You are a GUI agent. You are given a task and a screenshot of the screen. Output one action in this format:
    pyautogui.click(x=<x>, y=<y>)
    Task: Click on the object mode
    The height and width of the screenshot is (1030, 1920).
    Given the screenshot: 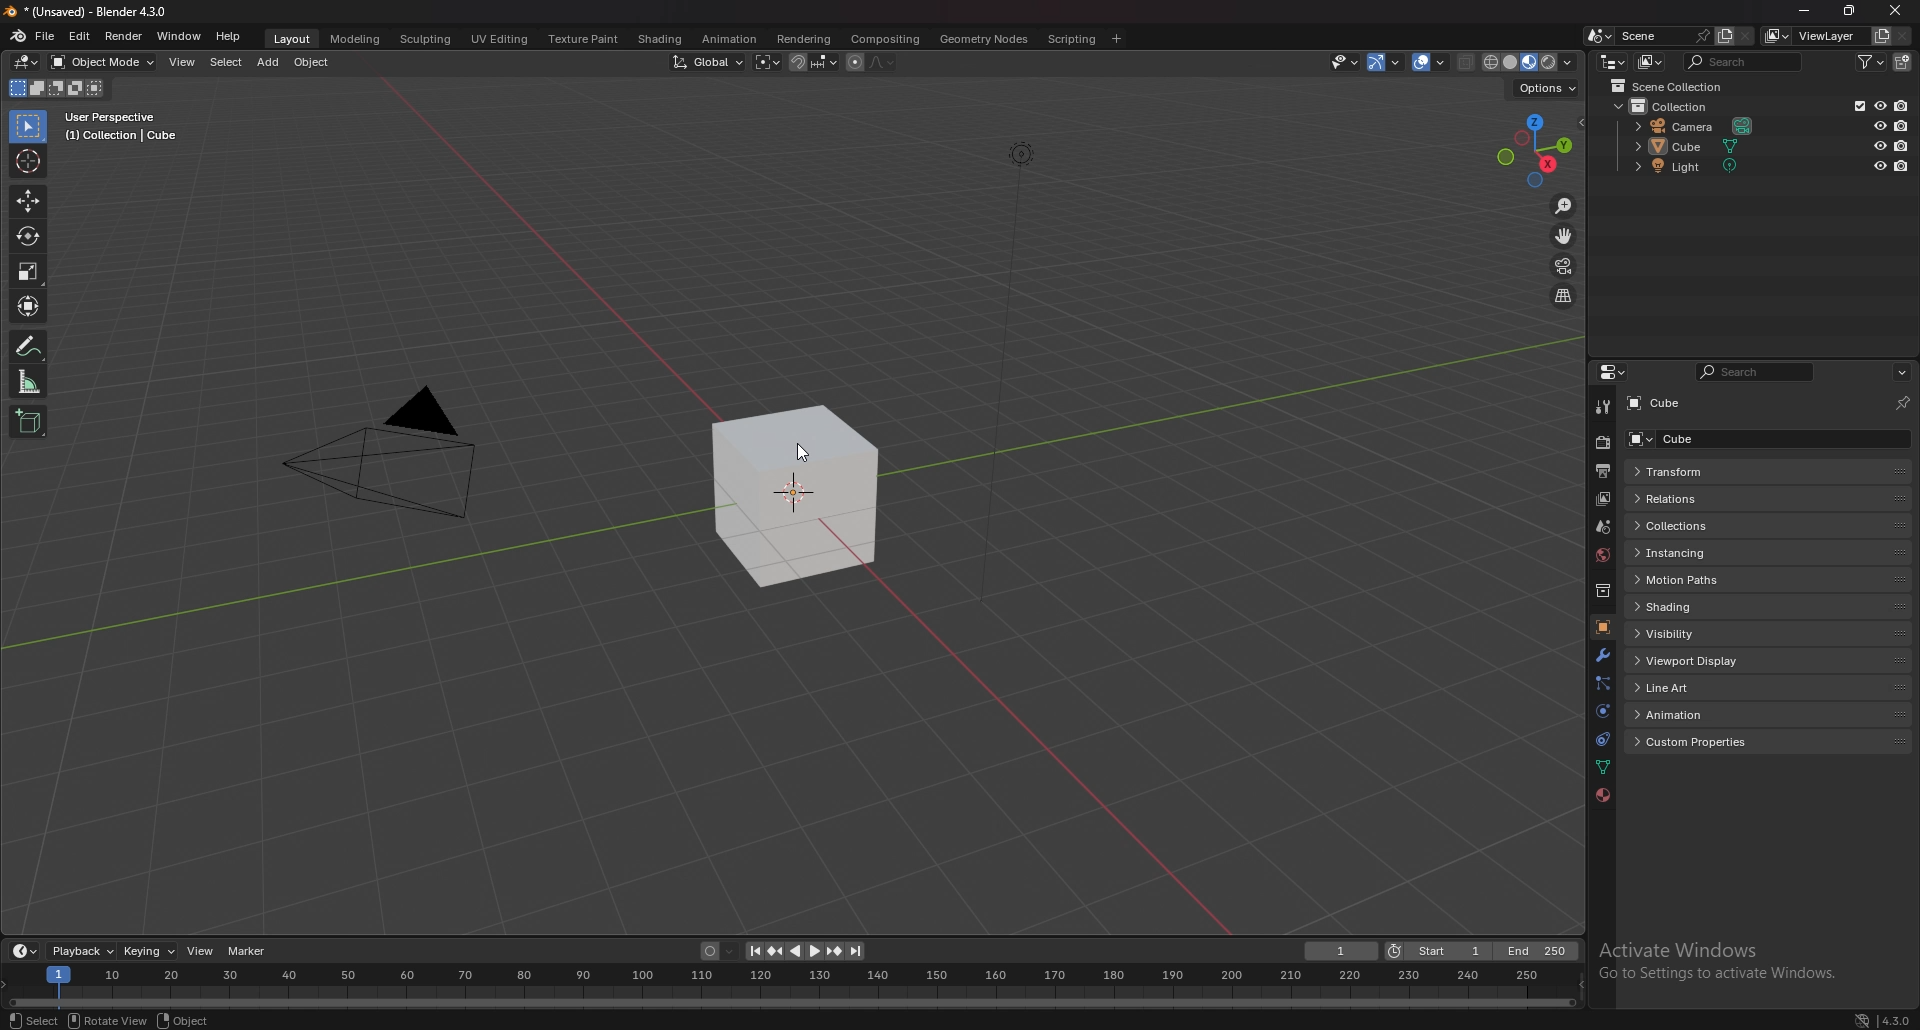 What is the action you would take?
    pyautogui.click(x=104, y=62)
    